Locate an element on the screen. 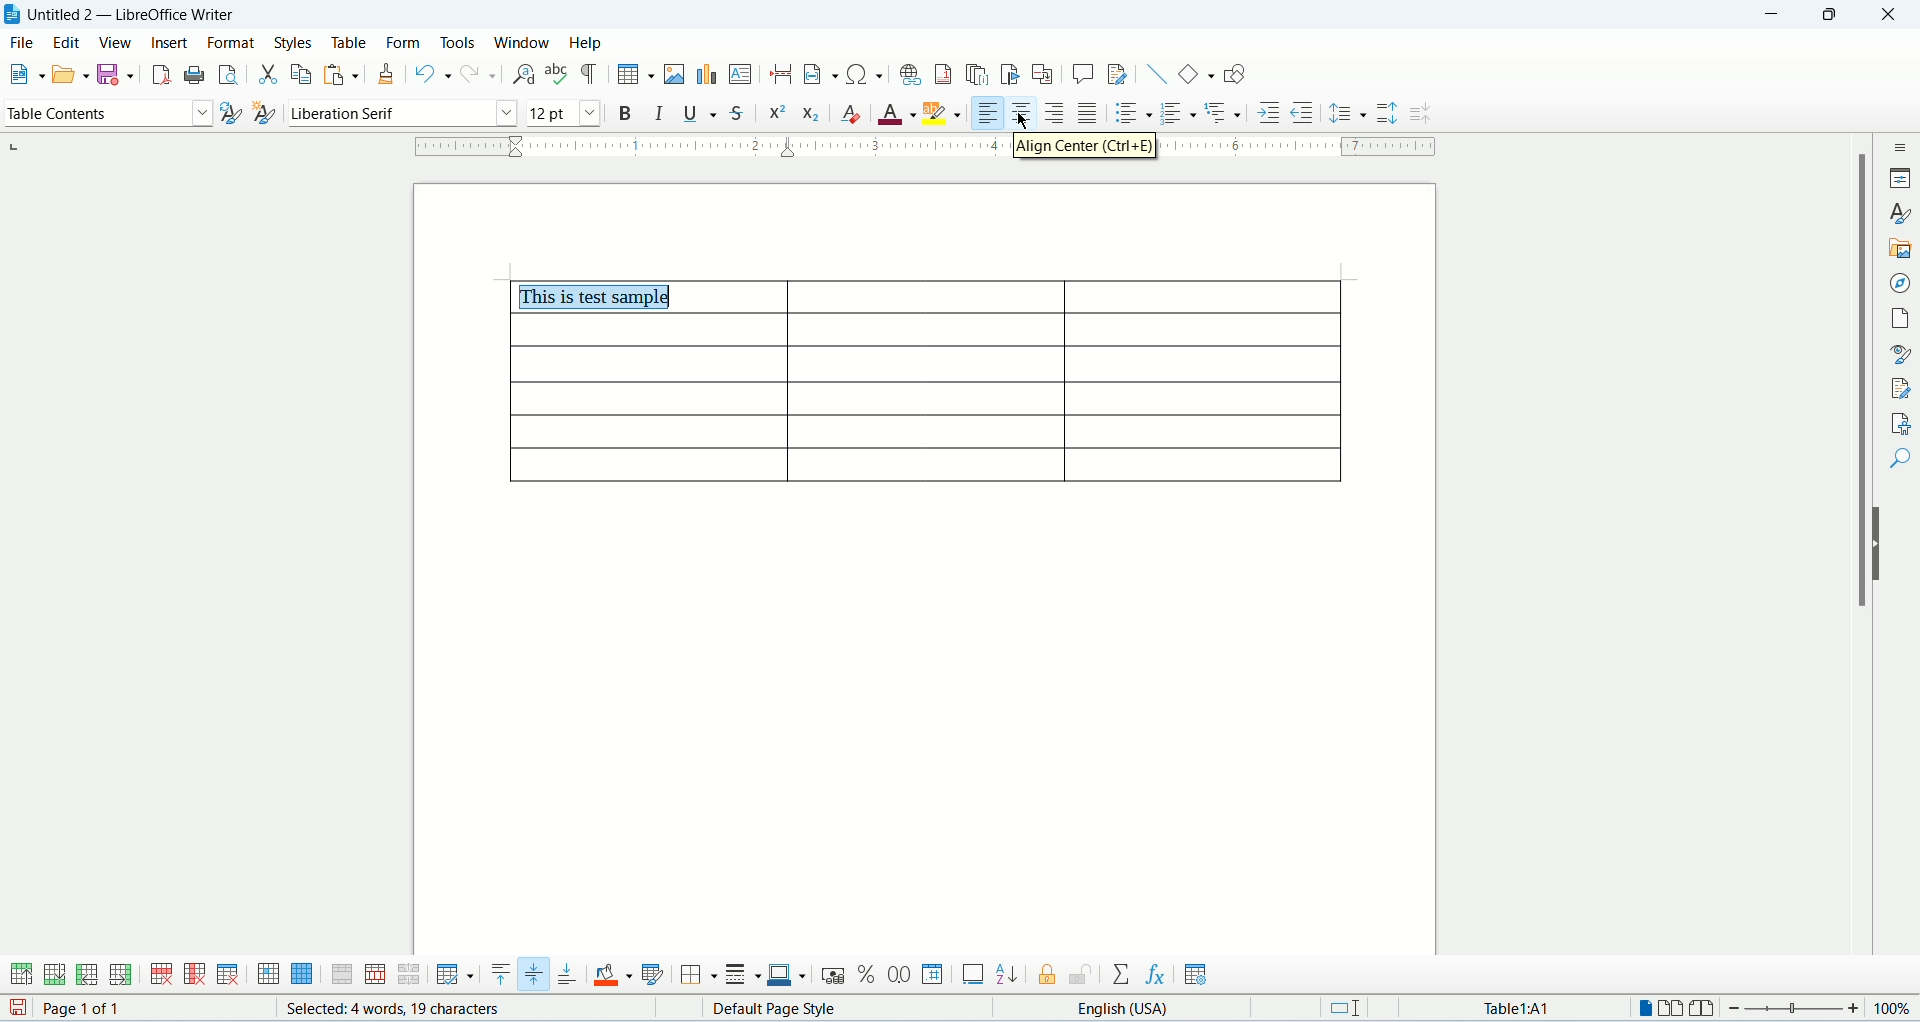 Image resolution: width=1920 pixels, height=1022 pixels. insert rows above is located at coordinates (19, 975).